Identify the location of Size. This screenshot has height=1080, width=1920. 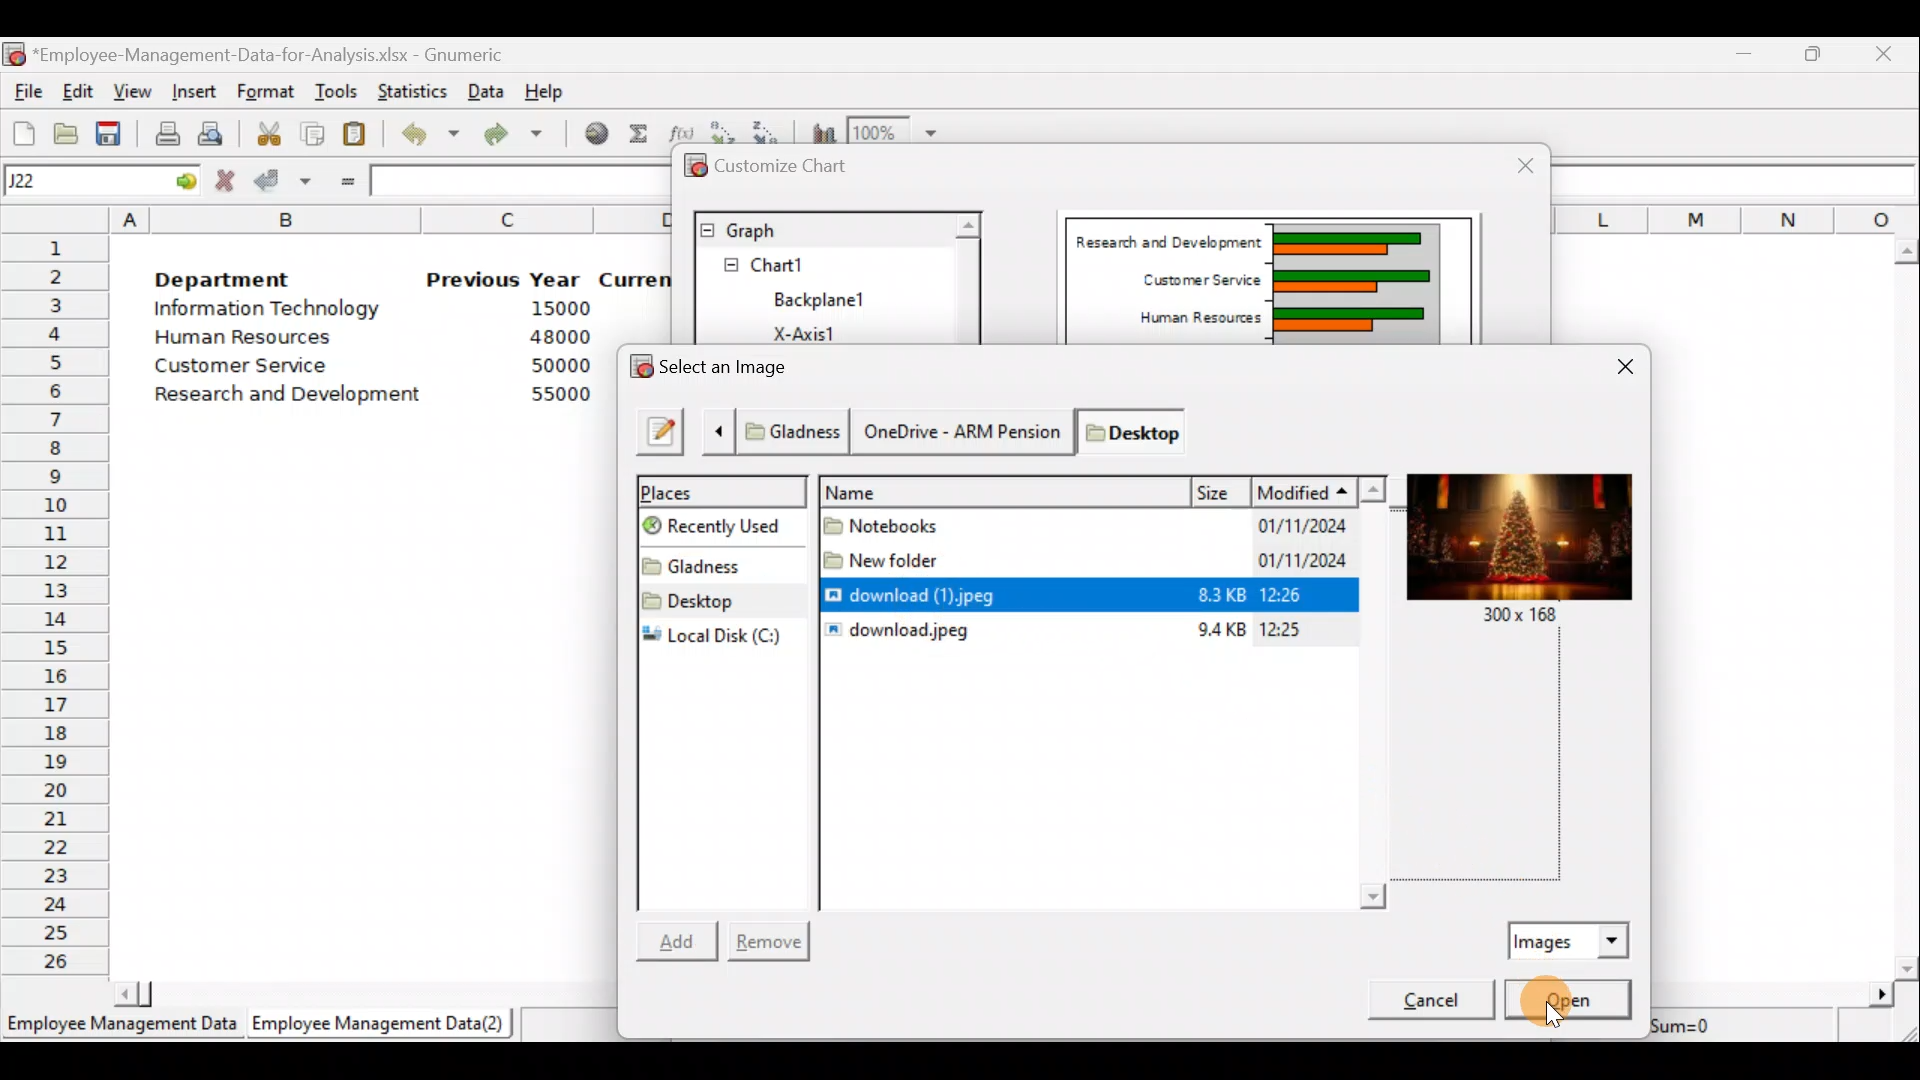
(1223, 489).